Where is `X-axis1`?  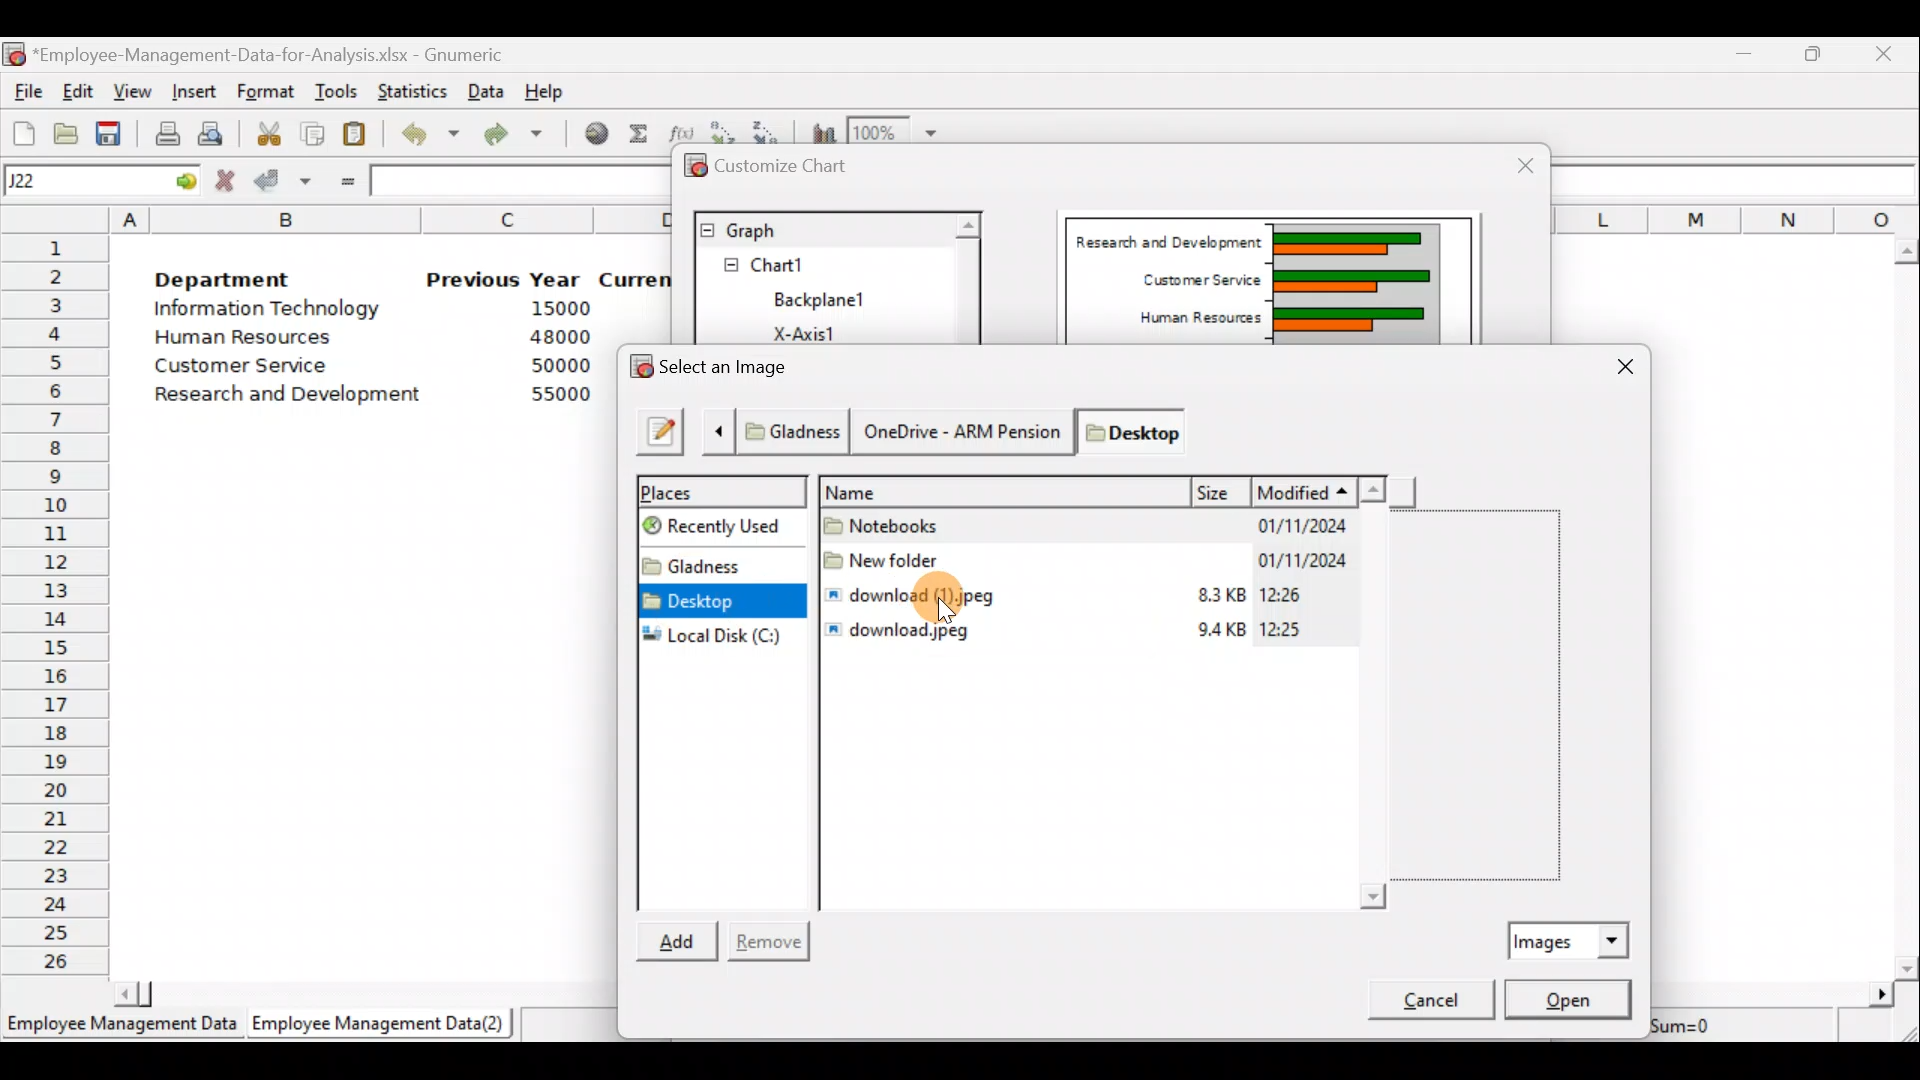
X-axis1 is located at coordinates (818, 331).